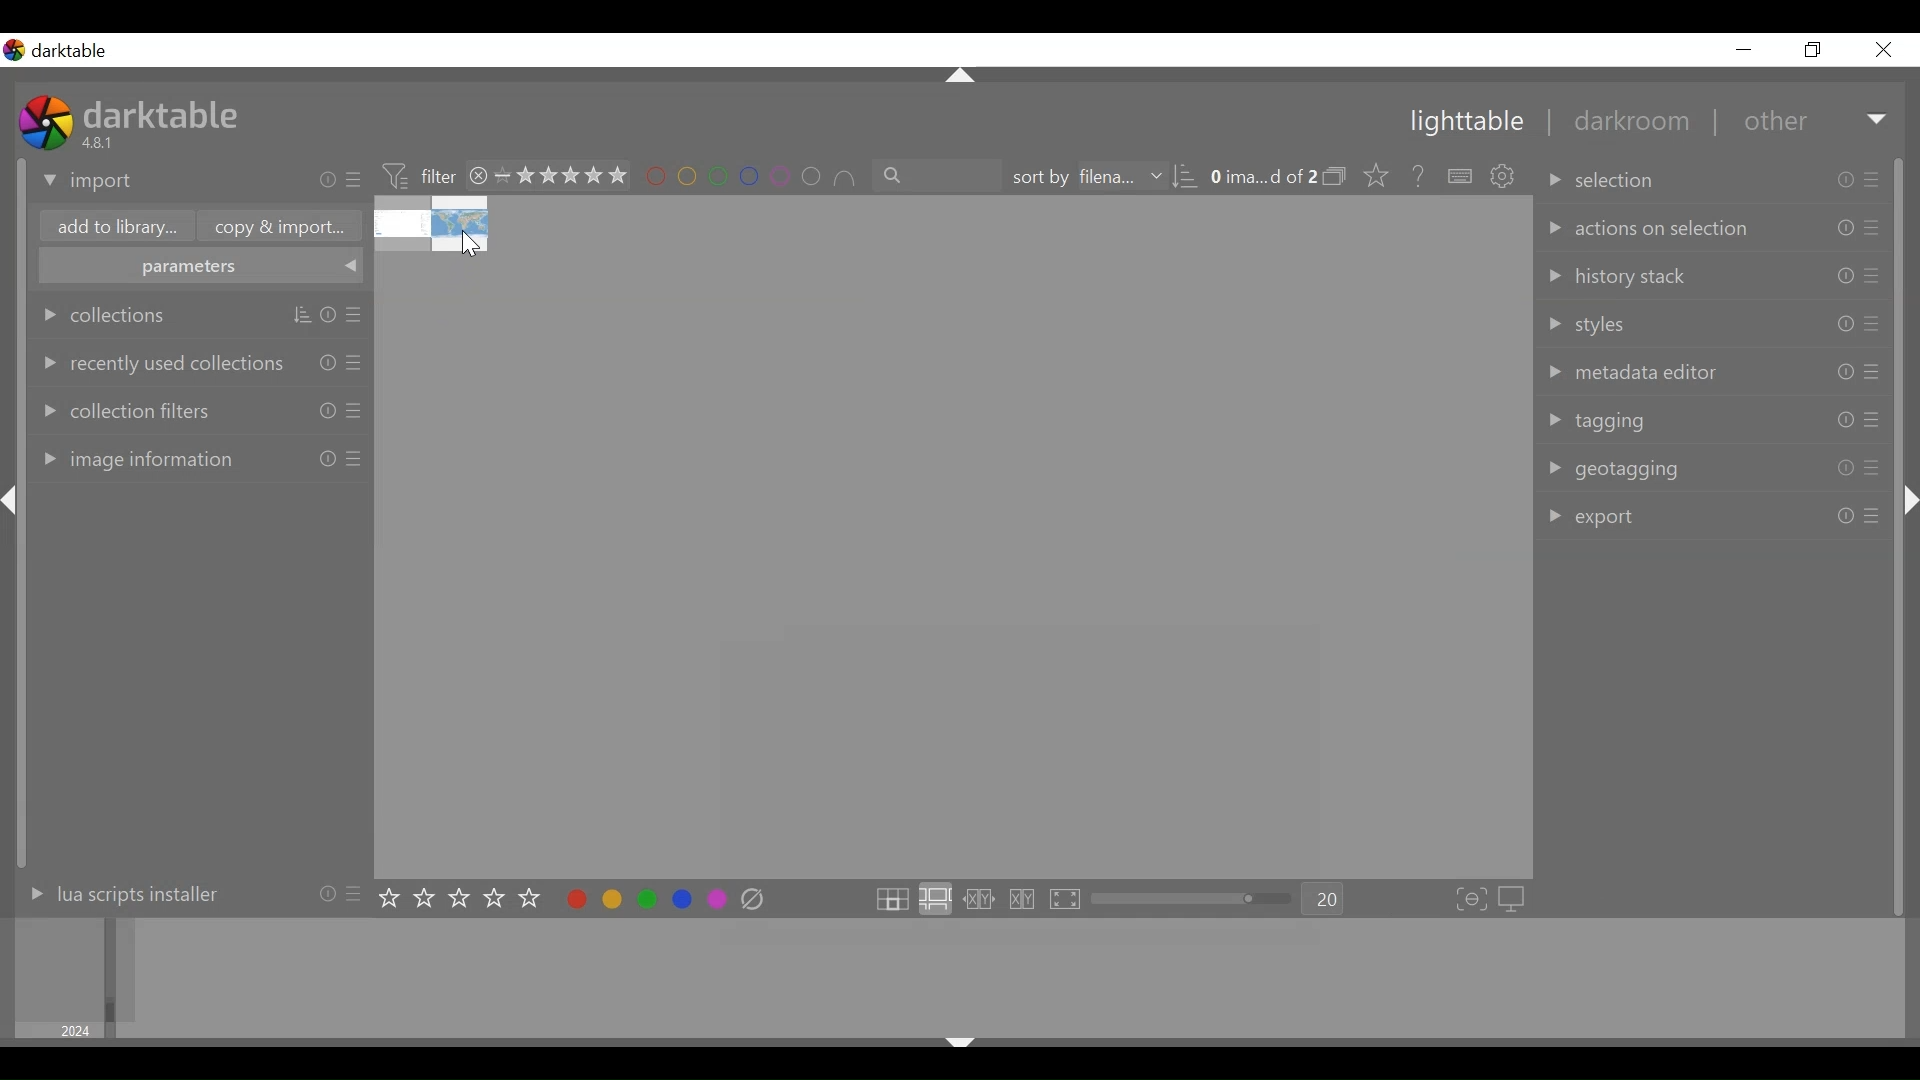 The width and height of the screenshot is (1920, 1080). I want to click on image thumbnail, so click(953, 537).